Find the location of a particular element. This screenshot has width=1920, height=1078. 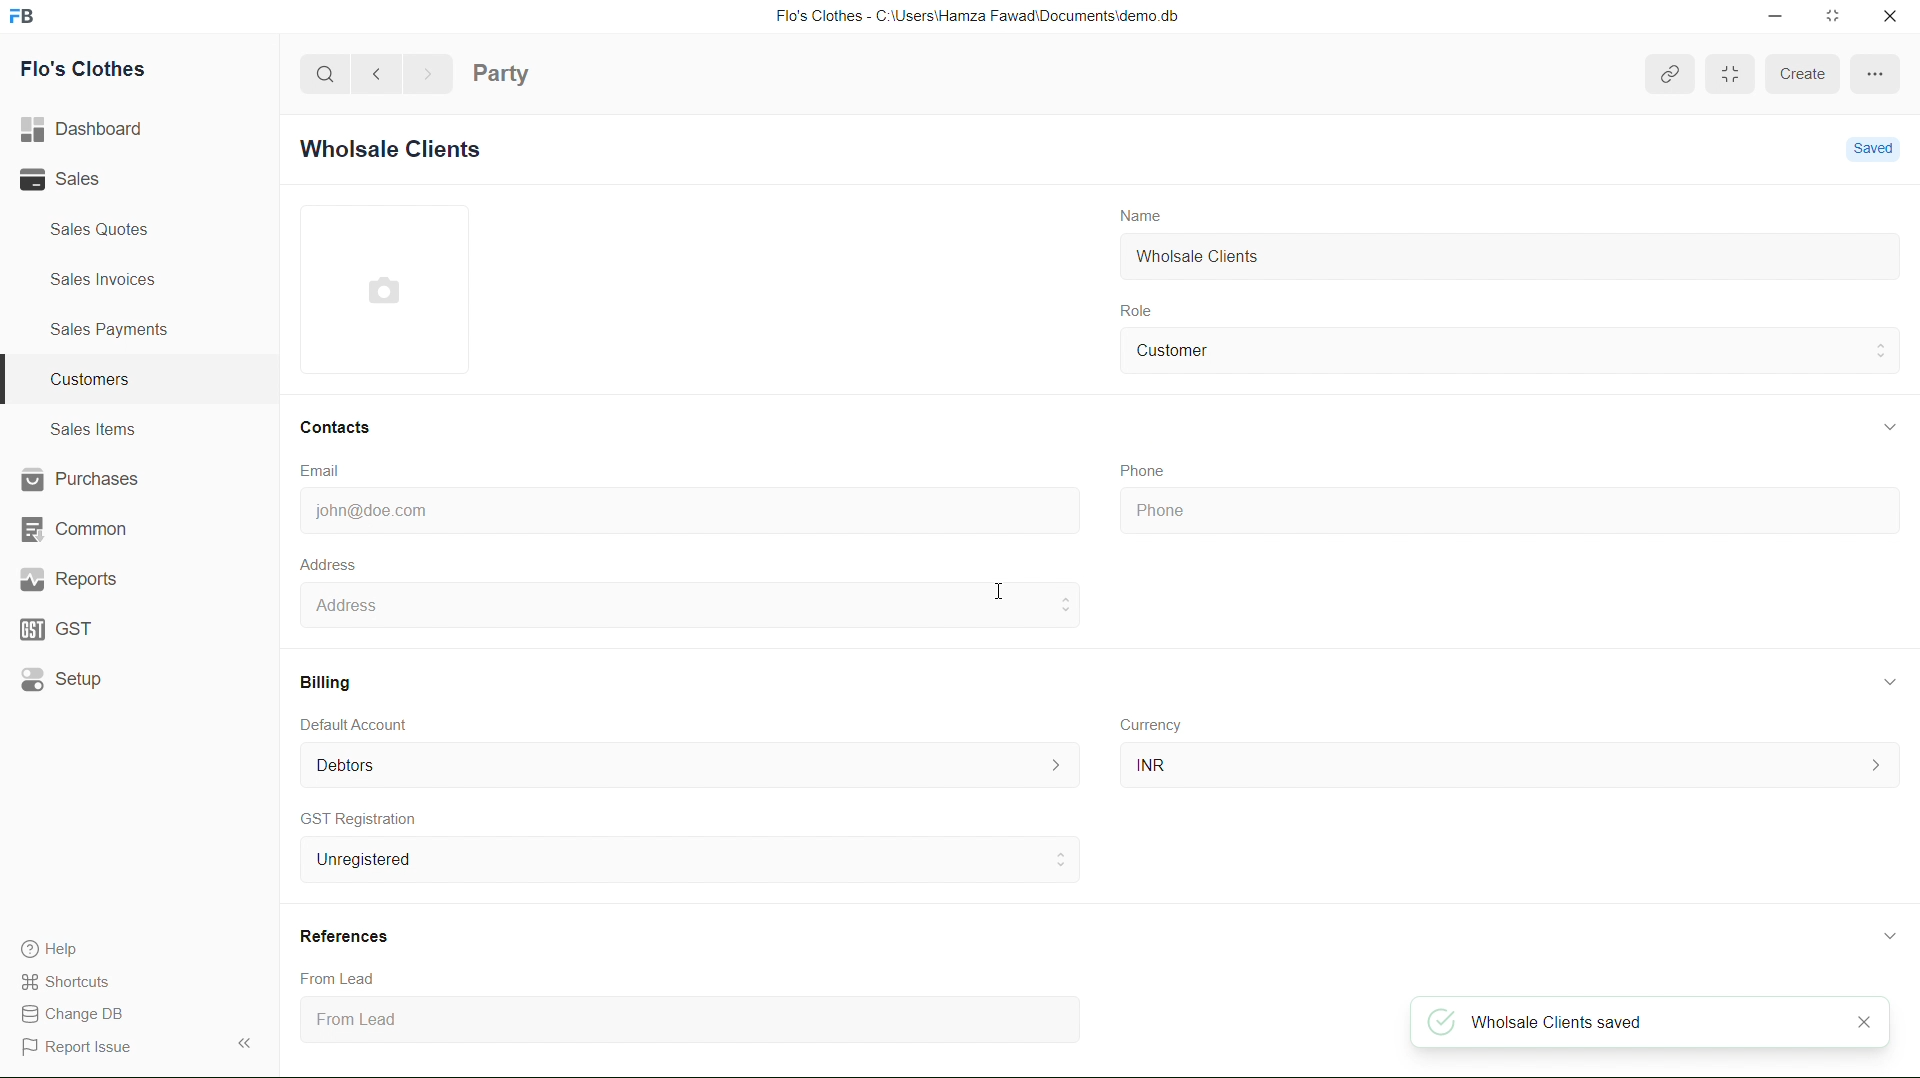

next is located at coordinates (431, 75).